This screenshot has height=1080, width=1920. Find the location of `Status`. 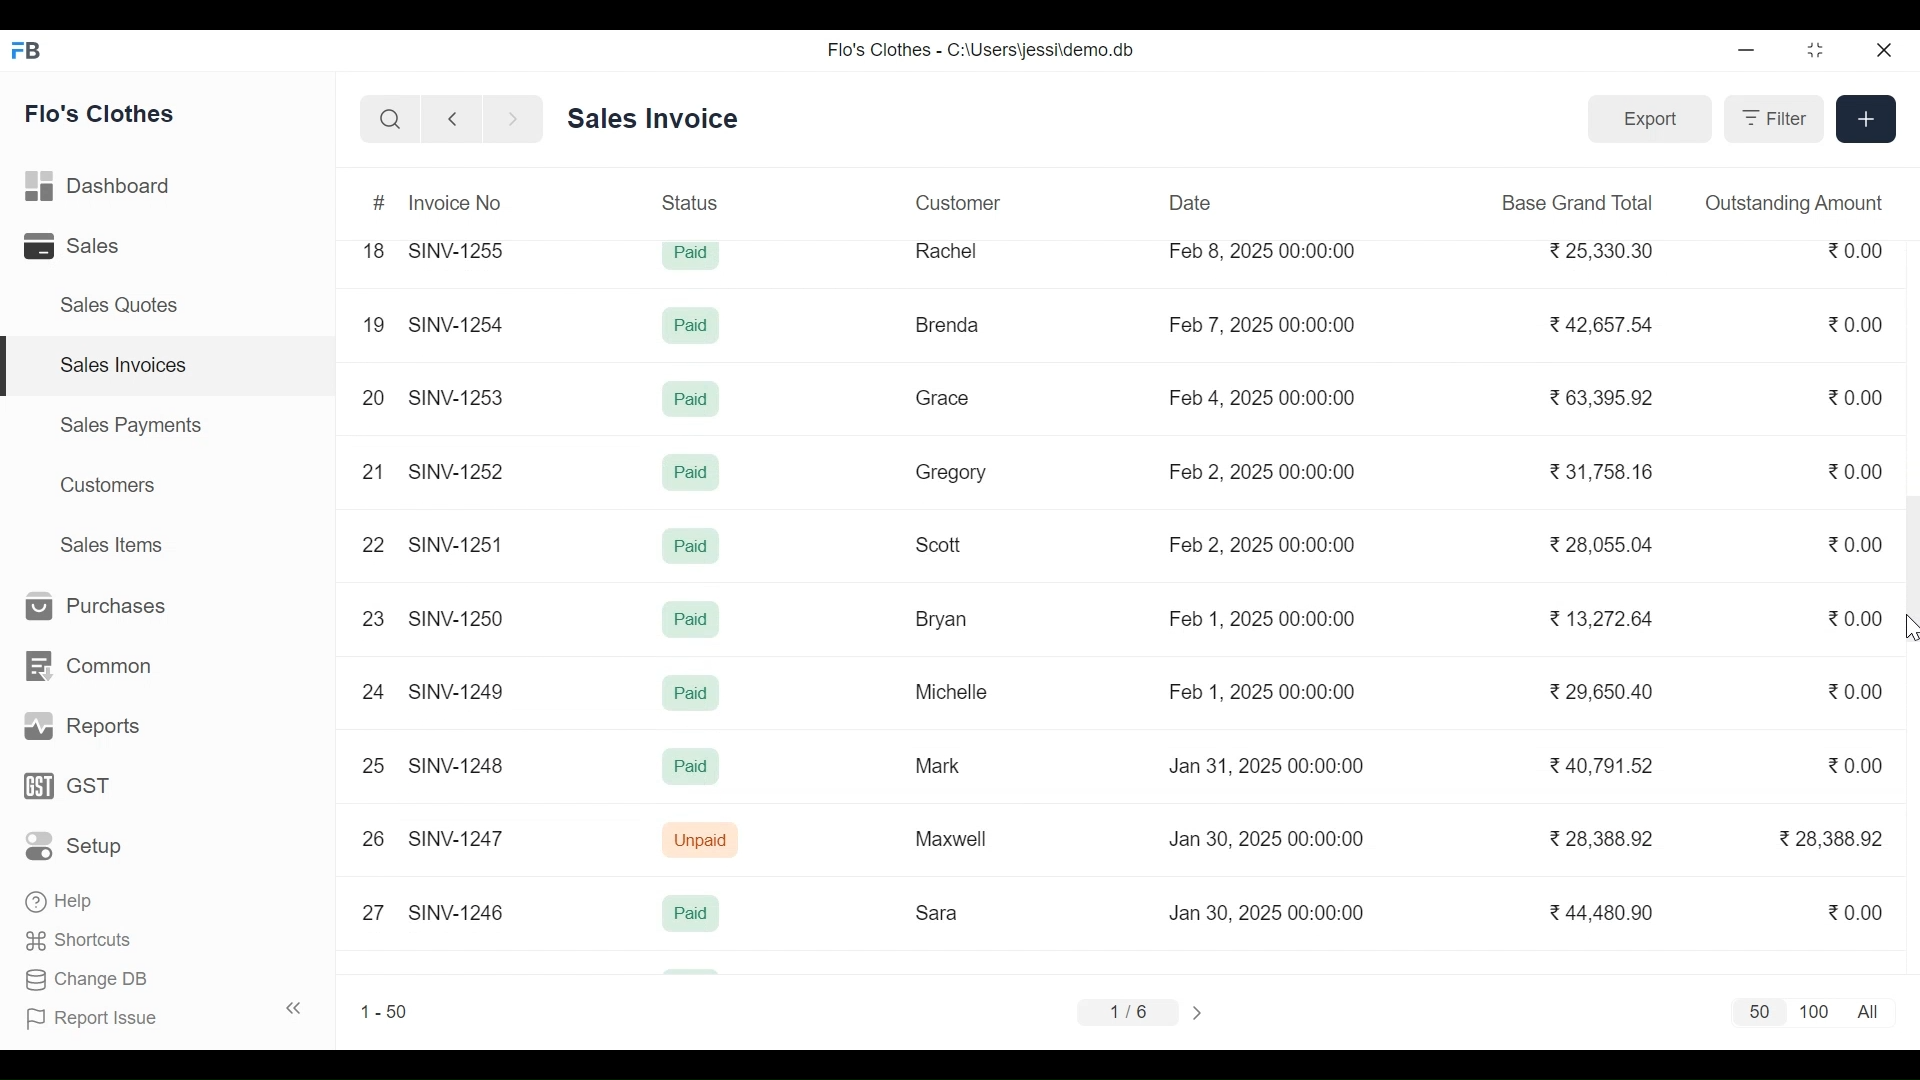

Status is located at coordinates (693, 201).